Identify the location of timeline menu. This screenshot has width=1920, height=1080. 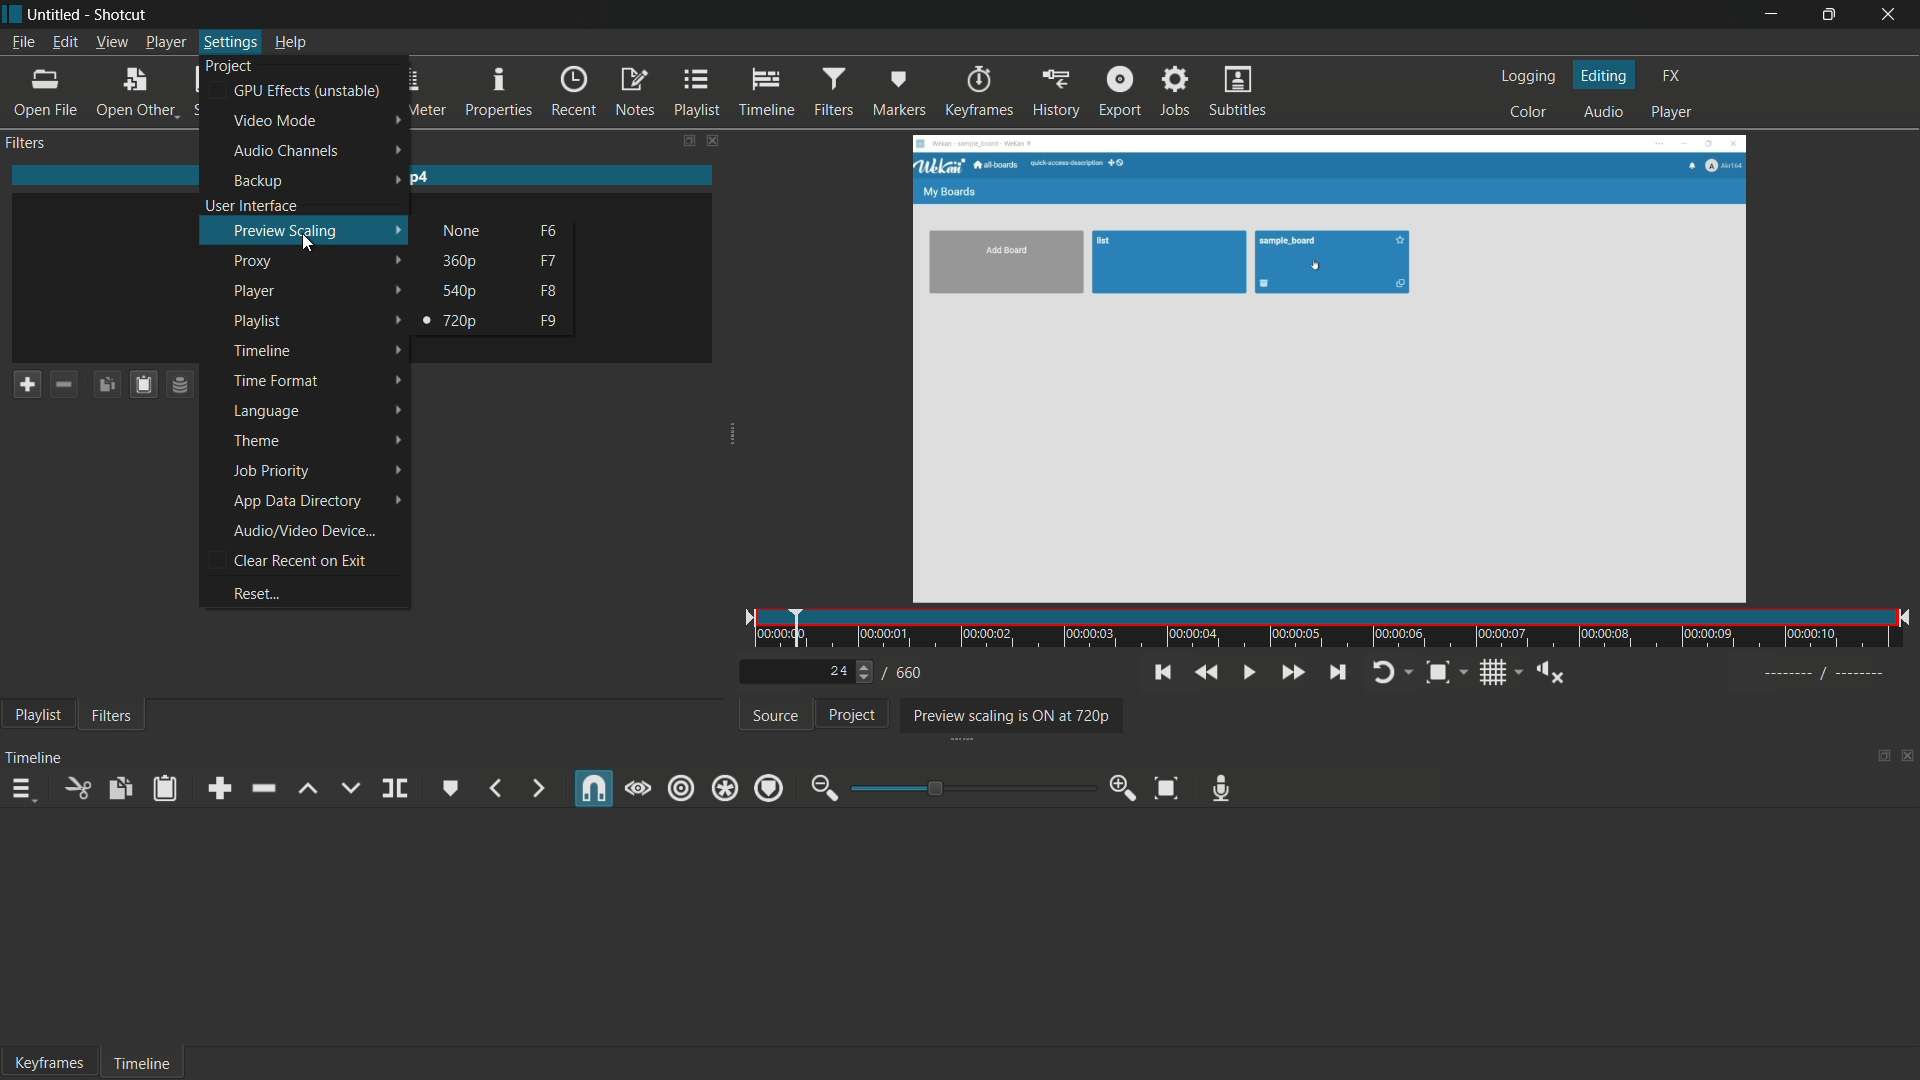
(25, 789).